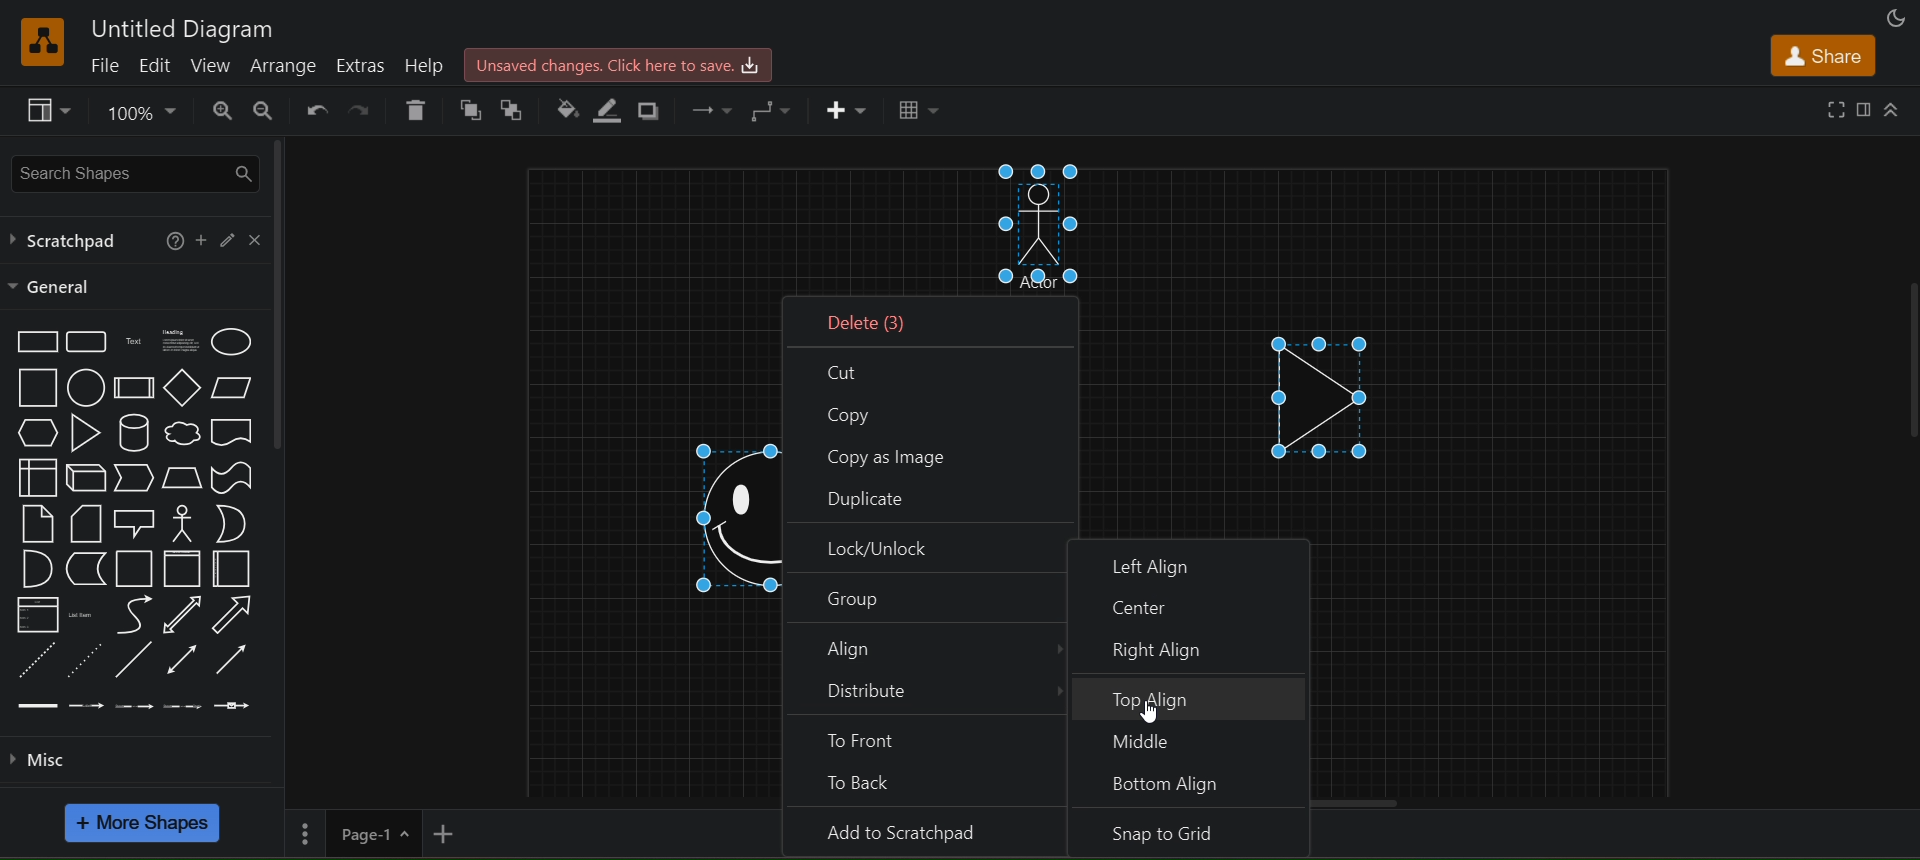 This screenshot has height=860, width=1920. What do you see at coordinates (1192, 695) in the screenshot?
I see `top align` at bounding box center [1192, 695].